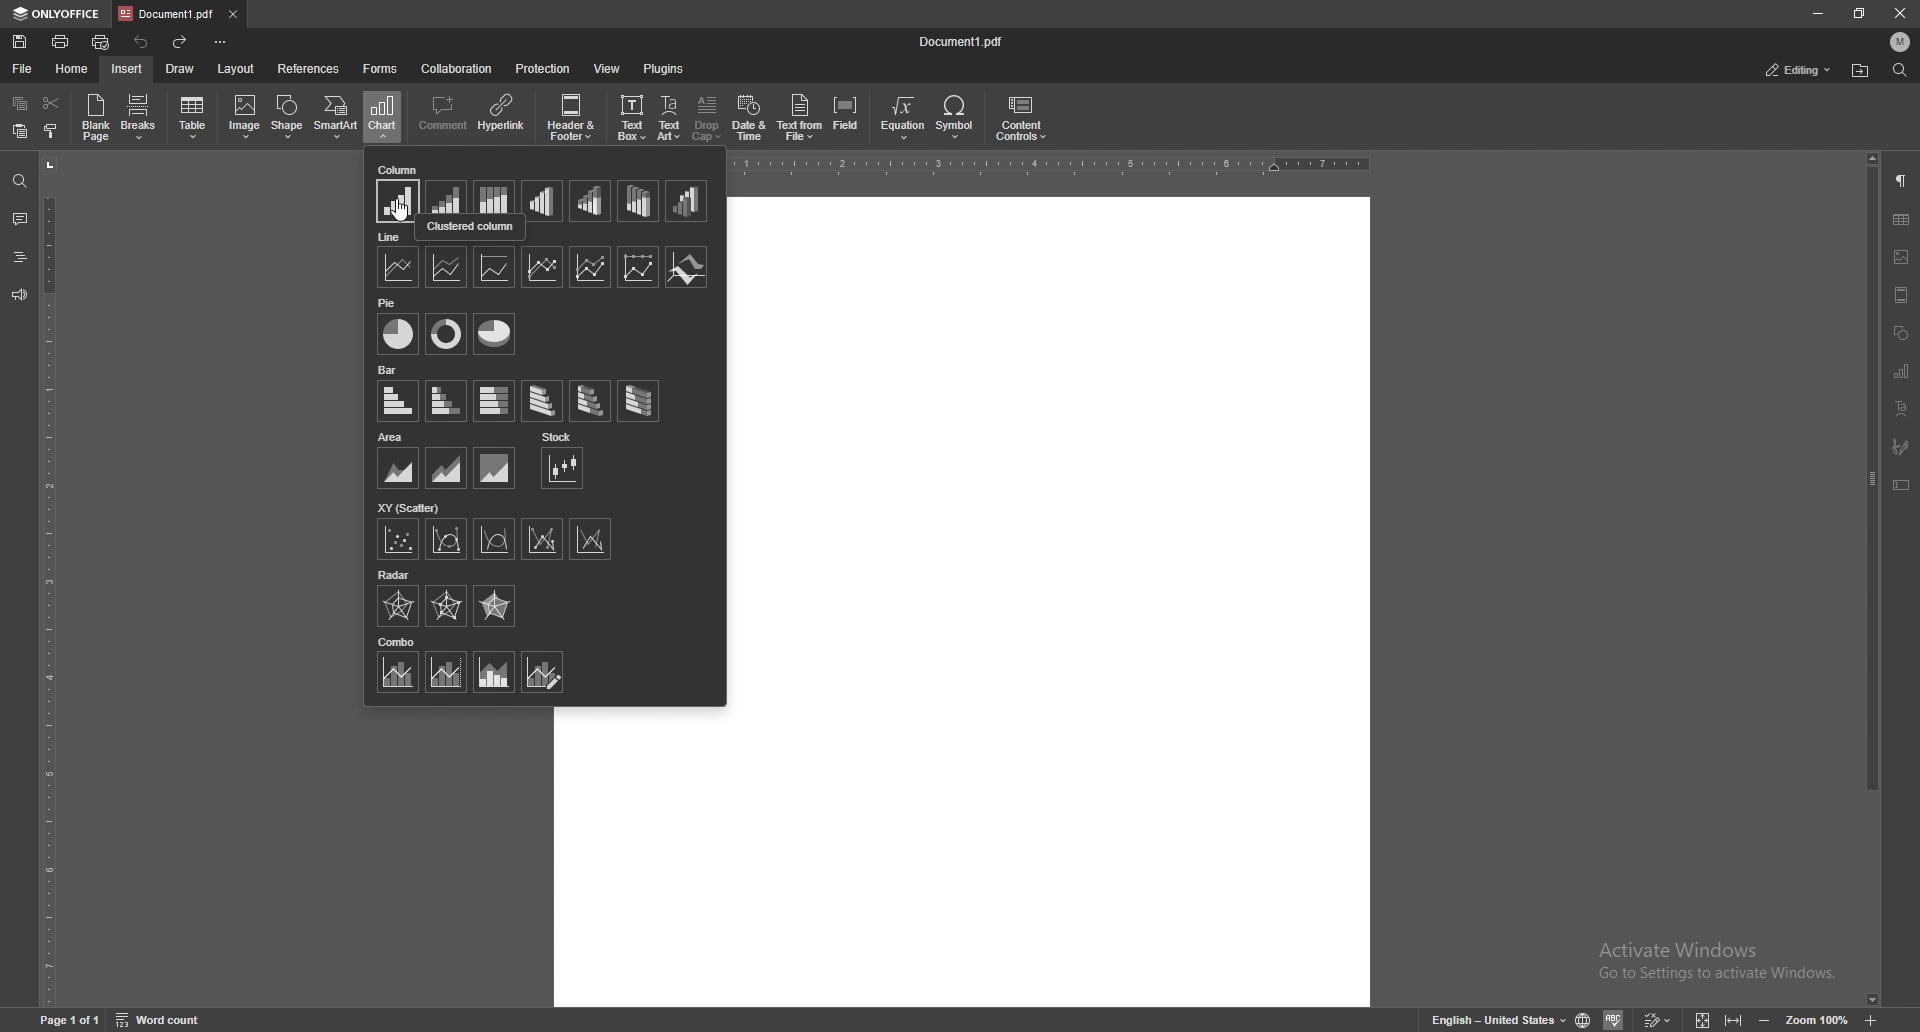  What do you see at coordinates (543, 672) in the screenshot?
I see `custom combination` at bounding box center [543, 672].